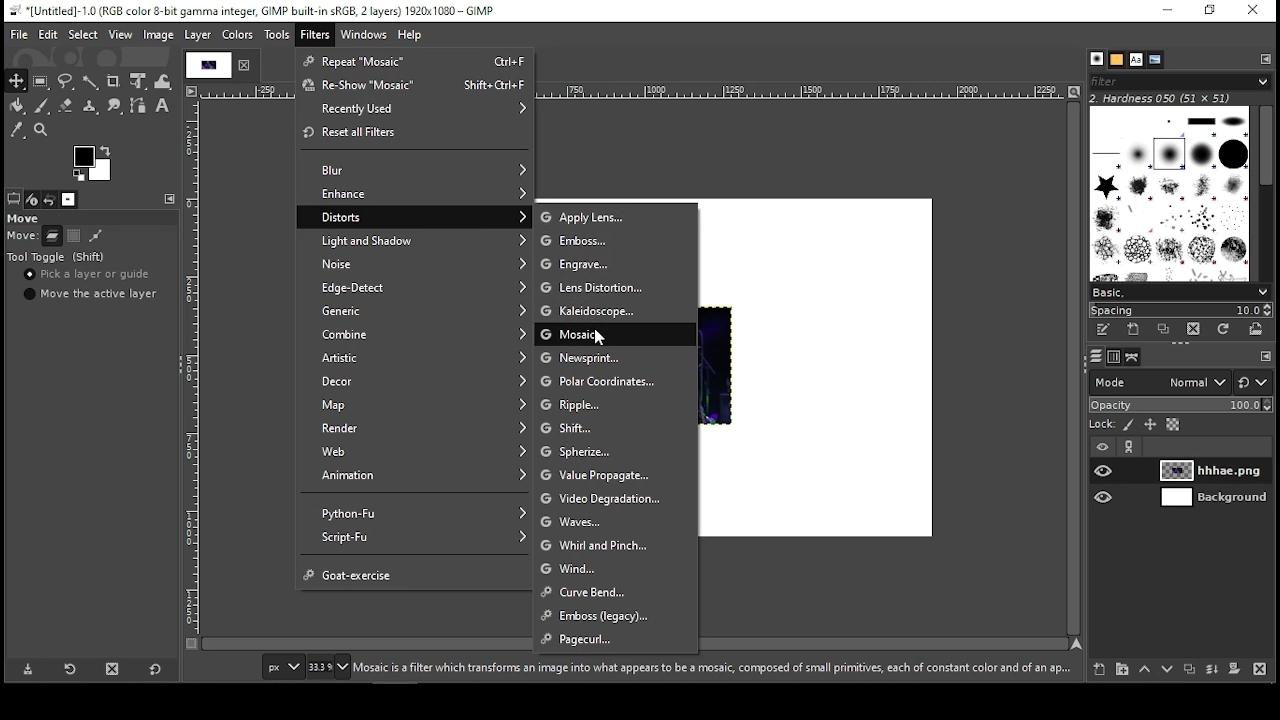 This screenshot has width=1280, height=720. I want to click on mouse pointer, so click(599, 337).